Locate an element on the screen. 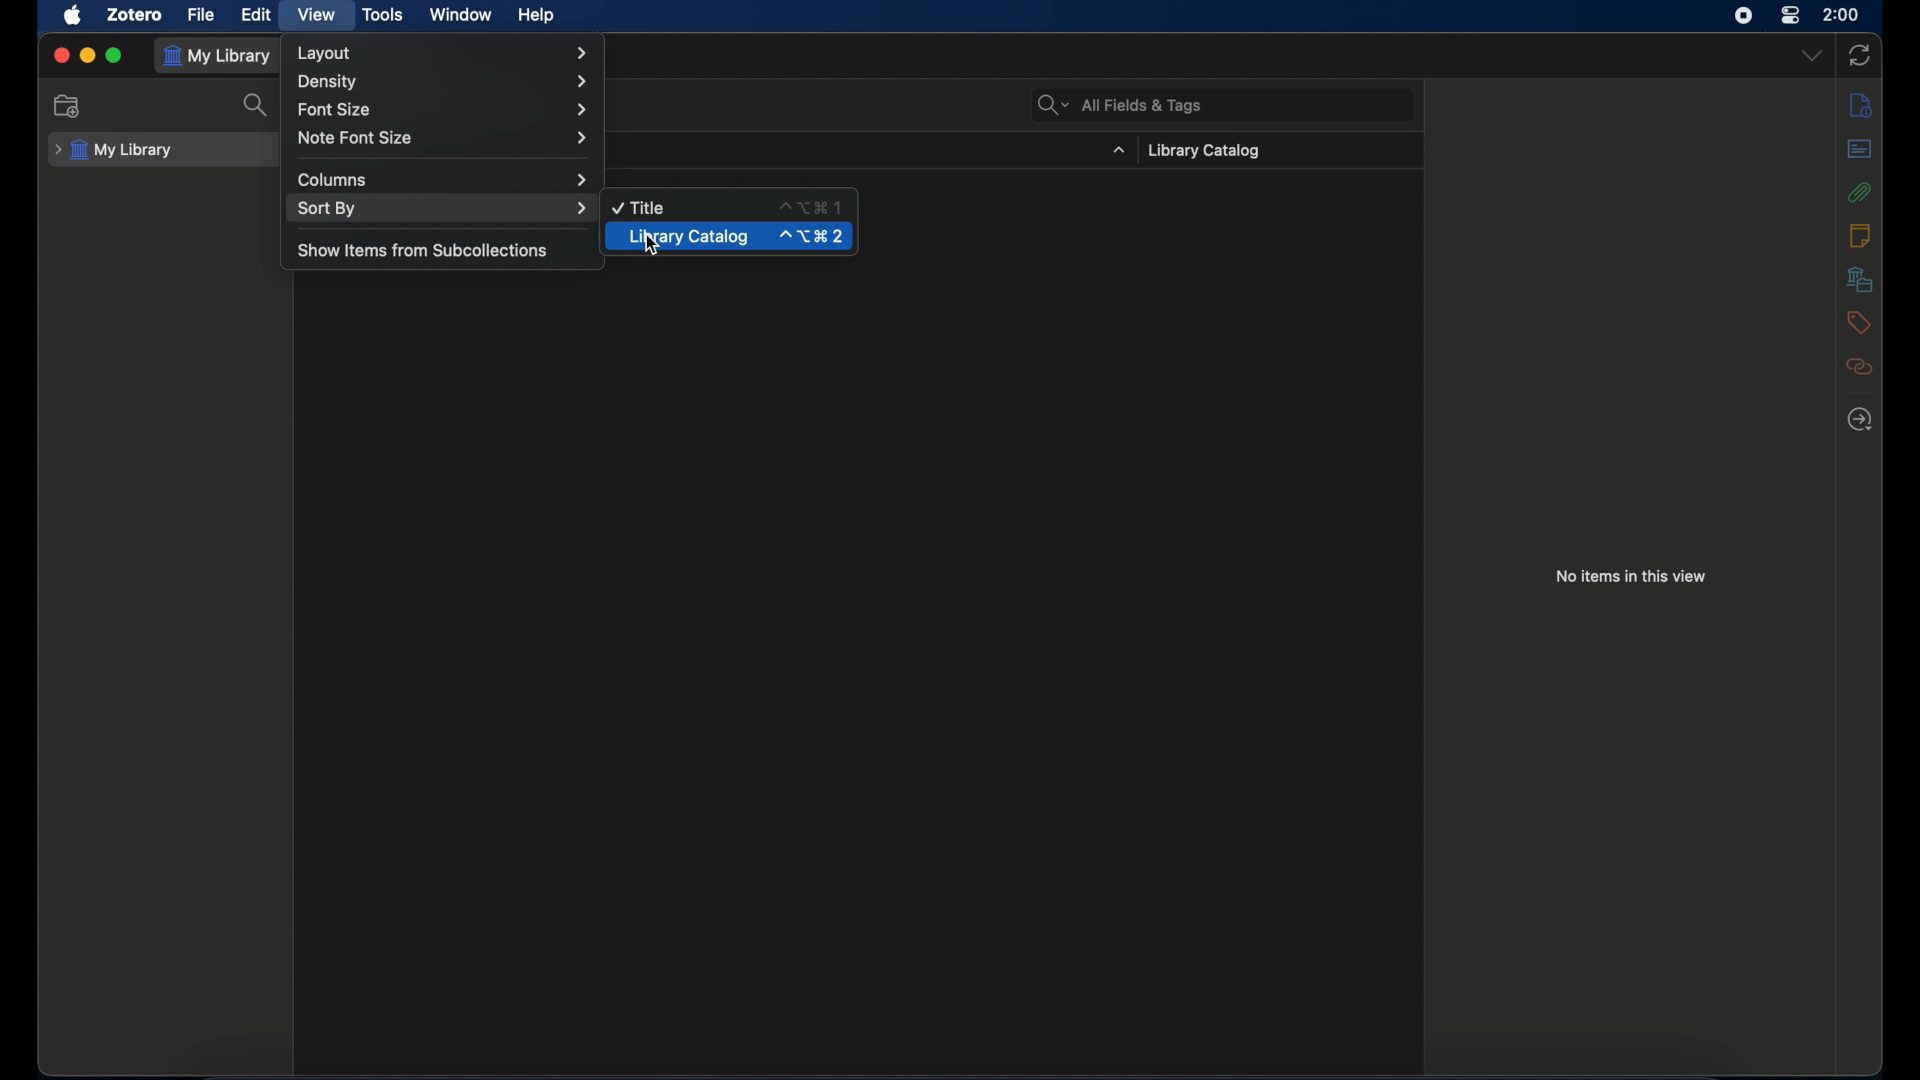  dropdown is located at coordinates (1812, 55).